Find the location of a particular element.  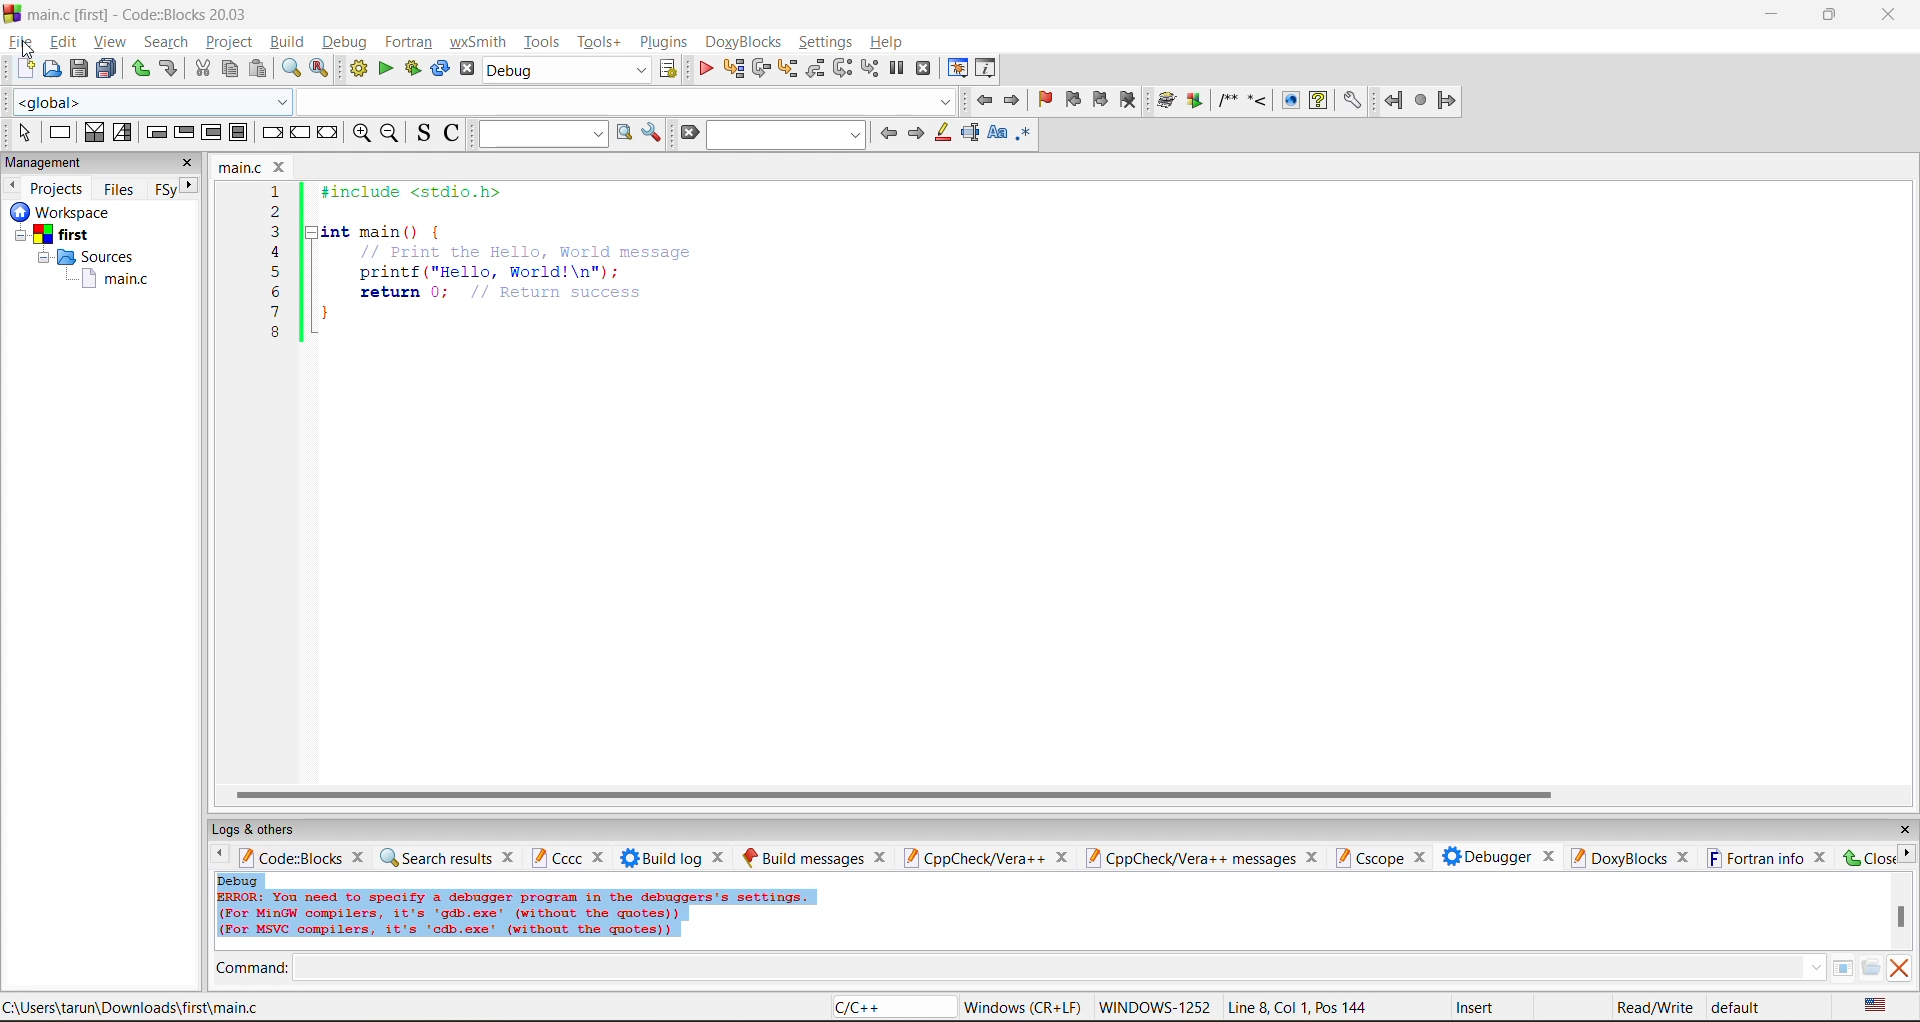

entry condition loop is located at coordinates (156, 132).